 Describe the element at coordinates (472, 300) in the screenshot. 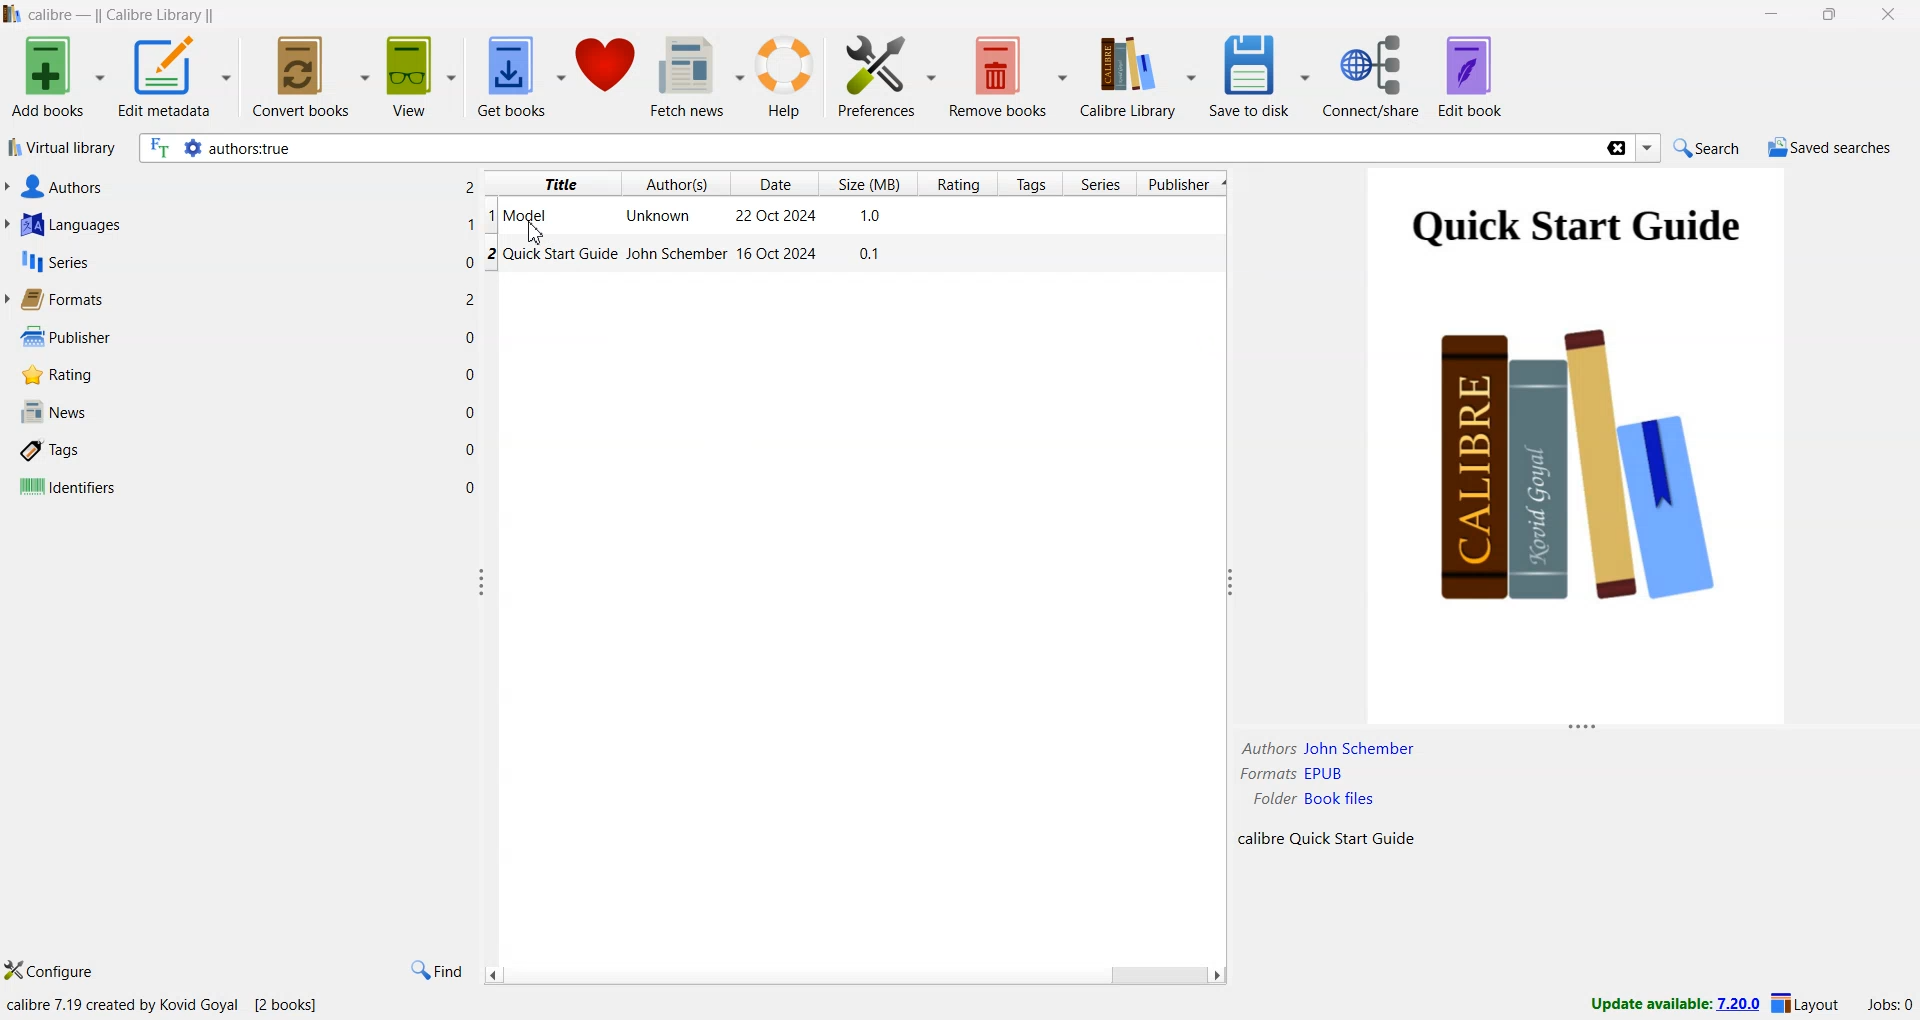

I see `` at that location.